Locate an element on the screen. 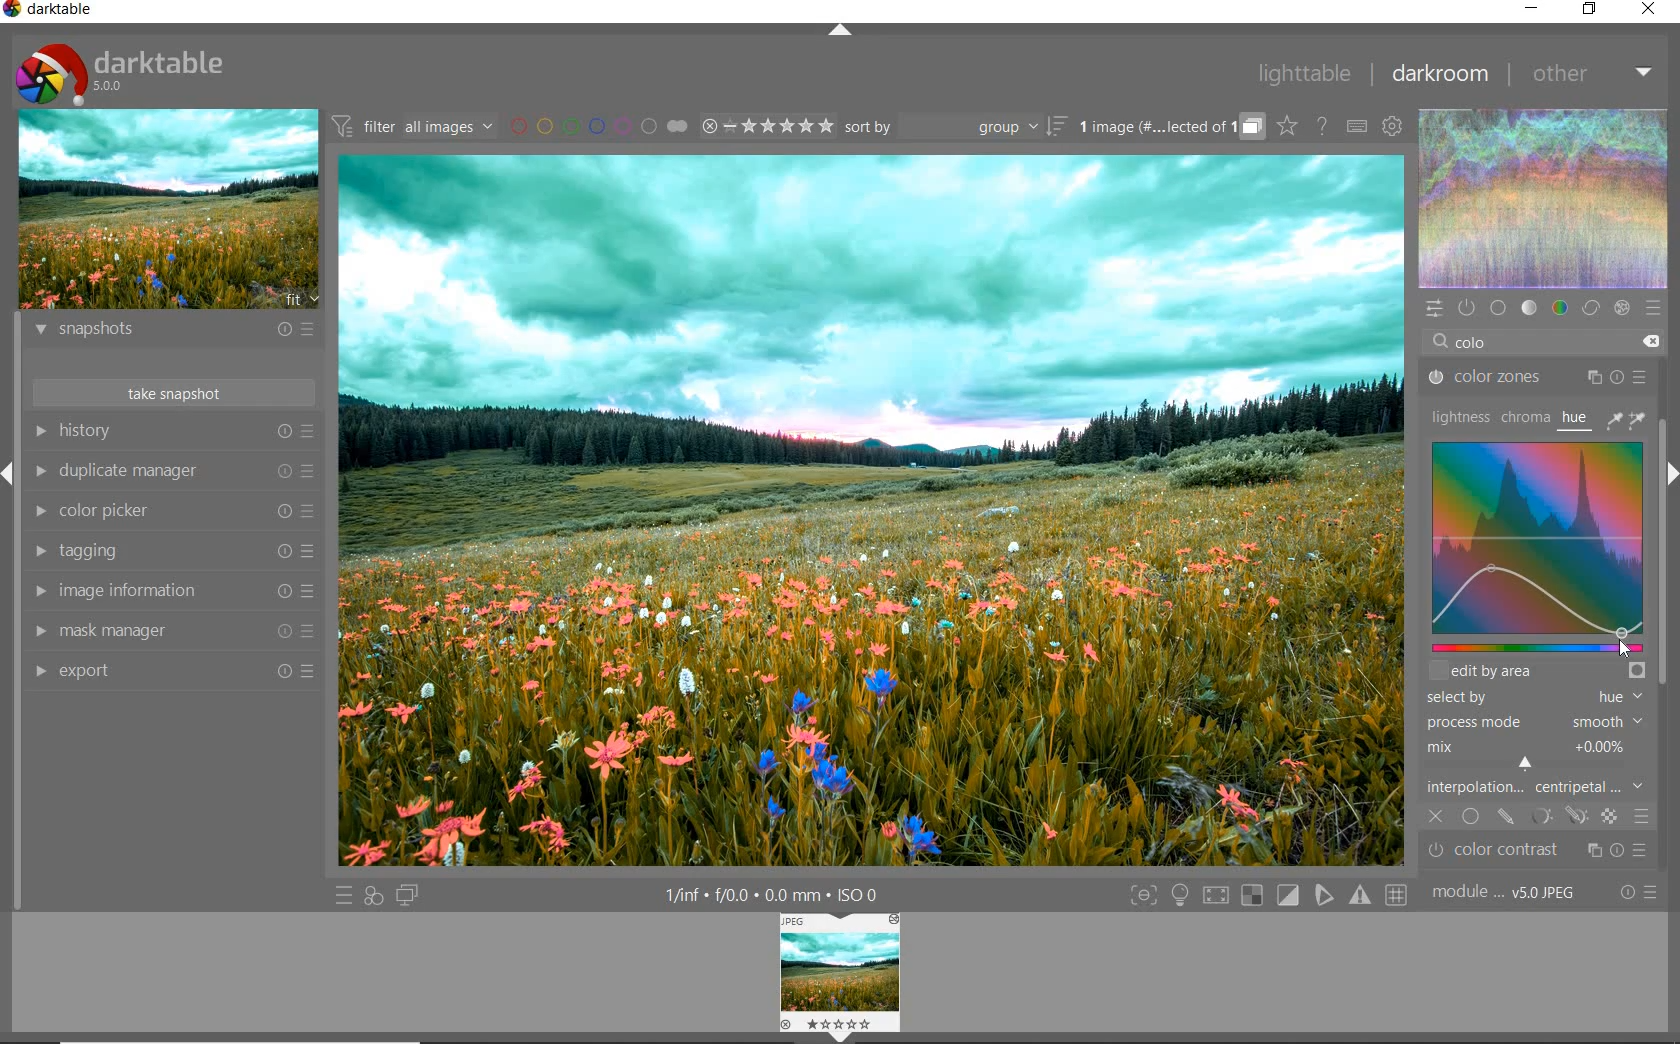  base is located at coordinates (1498, 308).